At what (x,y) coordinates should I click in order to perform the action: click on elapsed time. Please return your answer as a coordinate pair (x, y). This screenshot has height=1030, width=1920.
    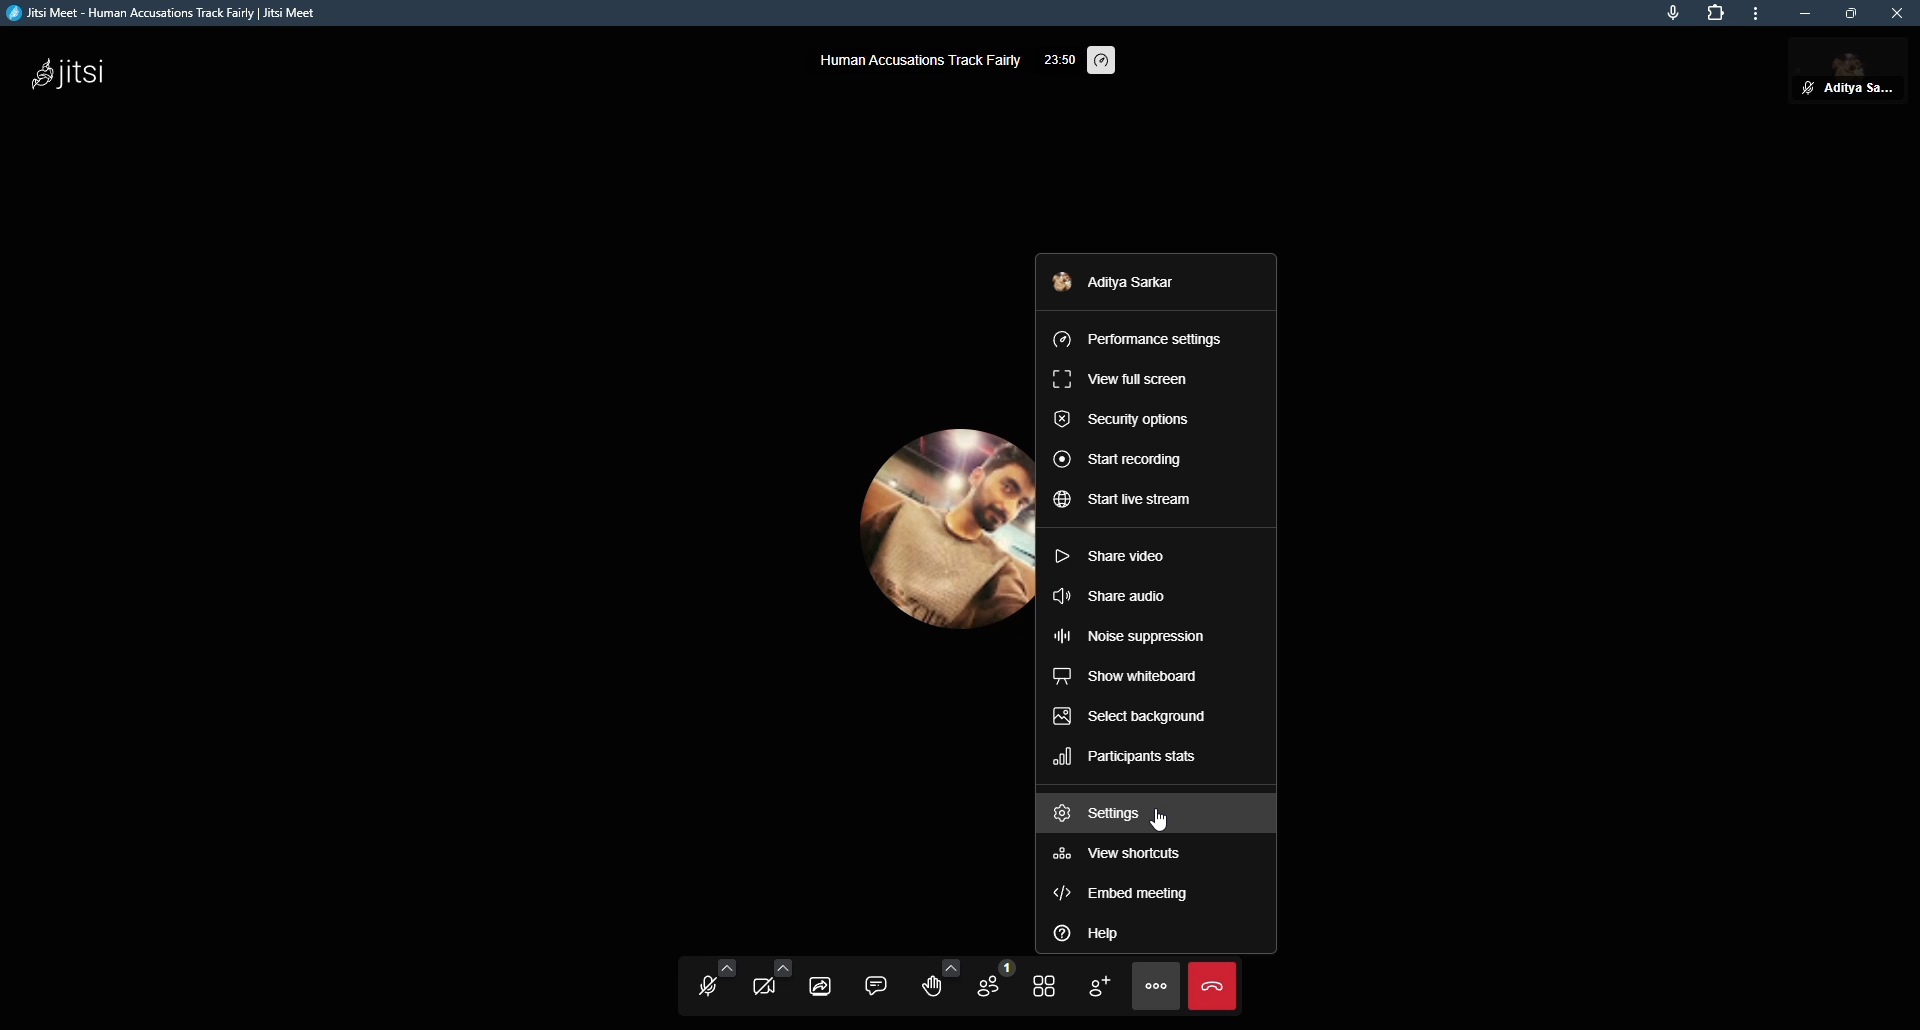
    Looking at the image, I should click on (1060, 57).